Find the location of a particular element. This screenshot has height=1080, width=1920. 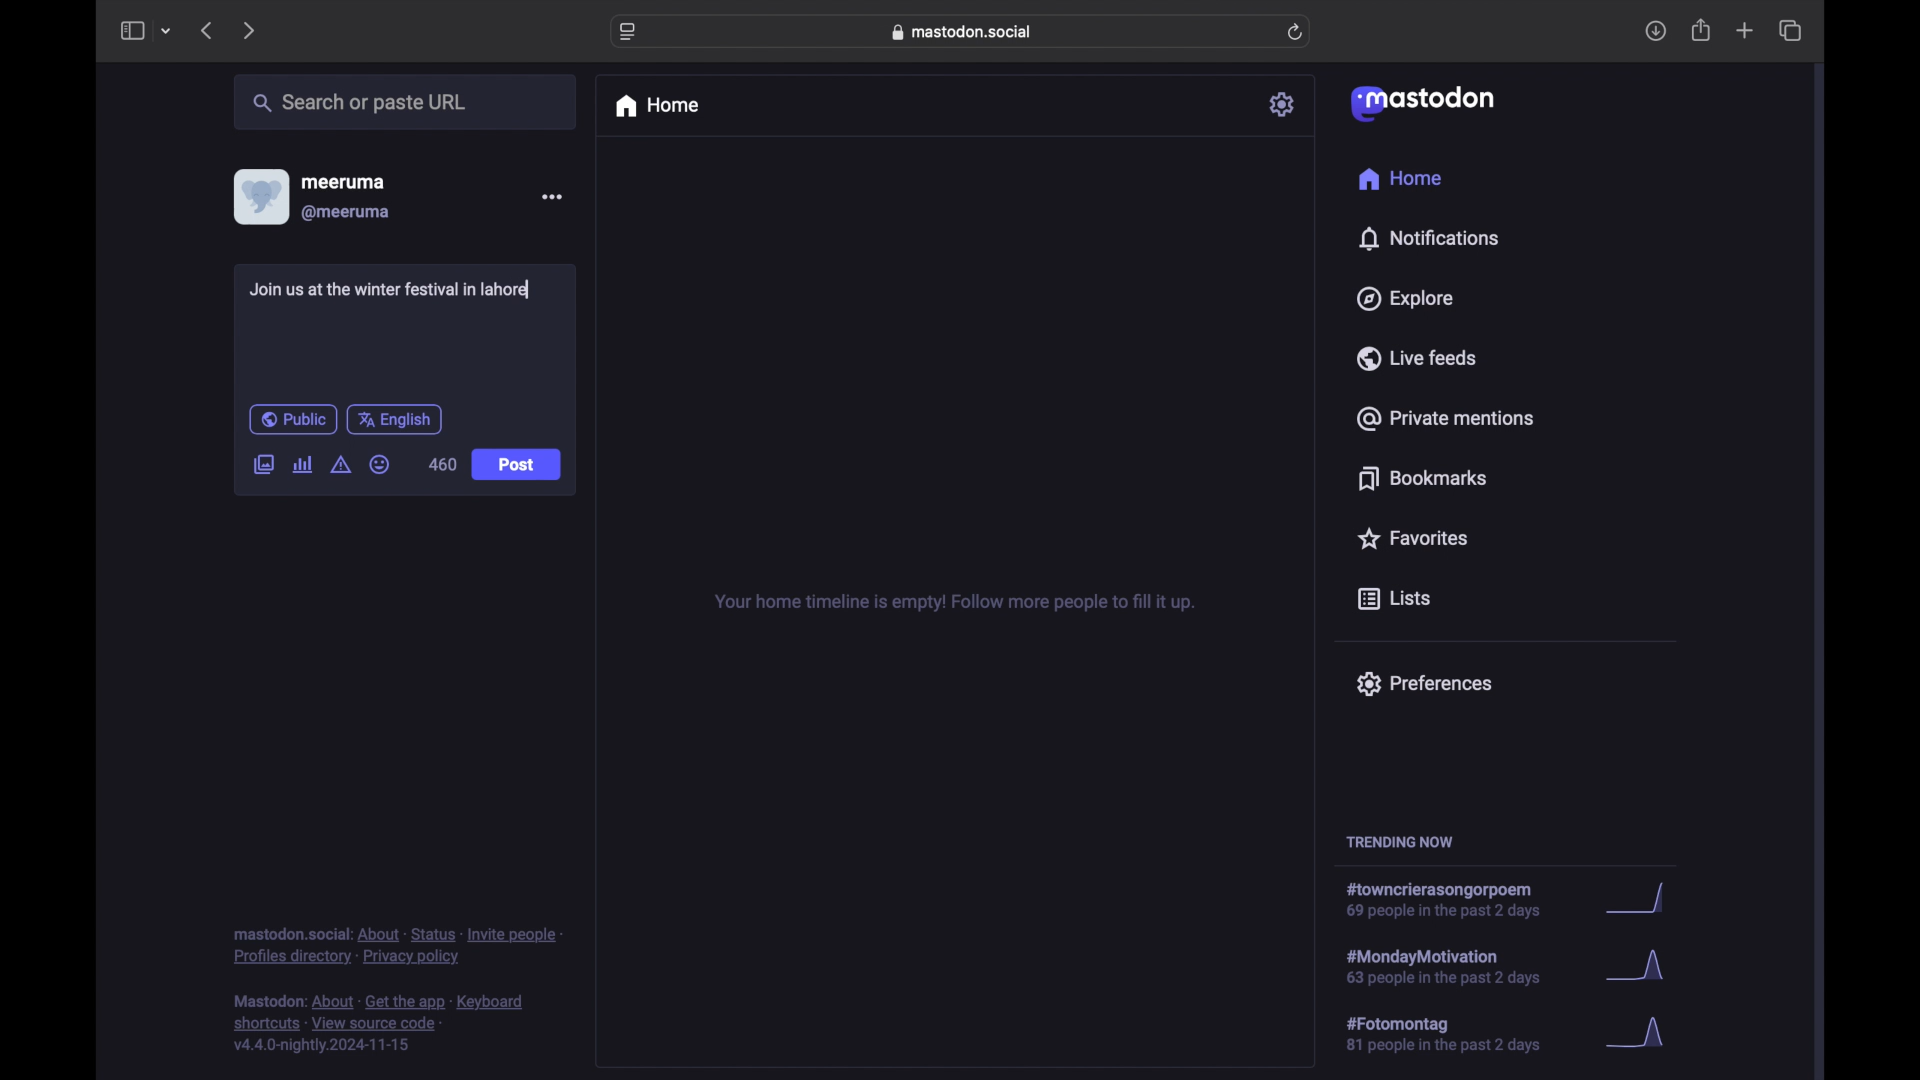

emoji is located at coordinates (380, 465).